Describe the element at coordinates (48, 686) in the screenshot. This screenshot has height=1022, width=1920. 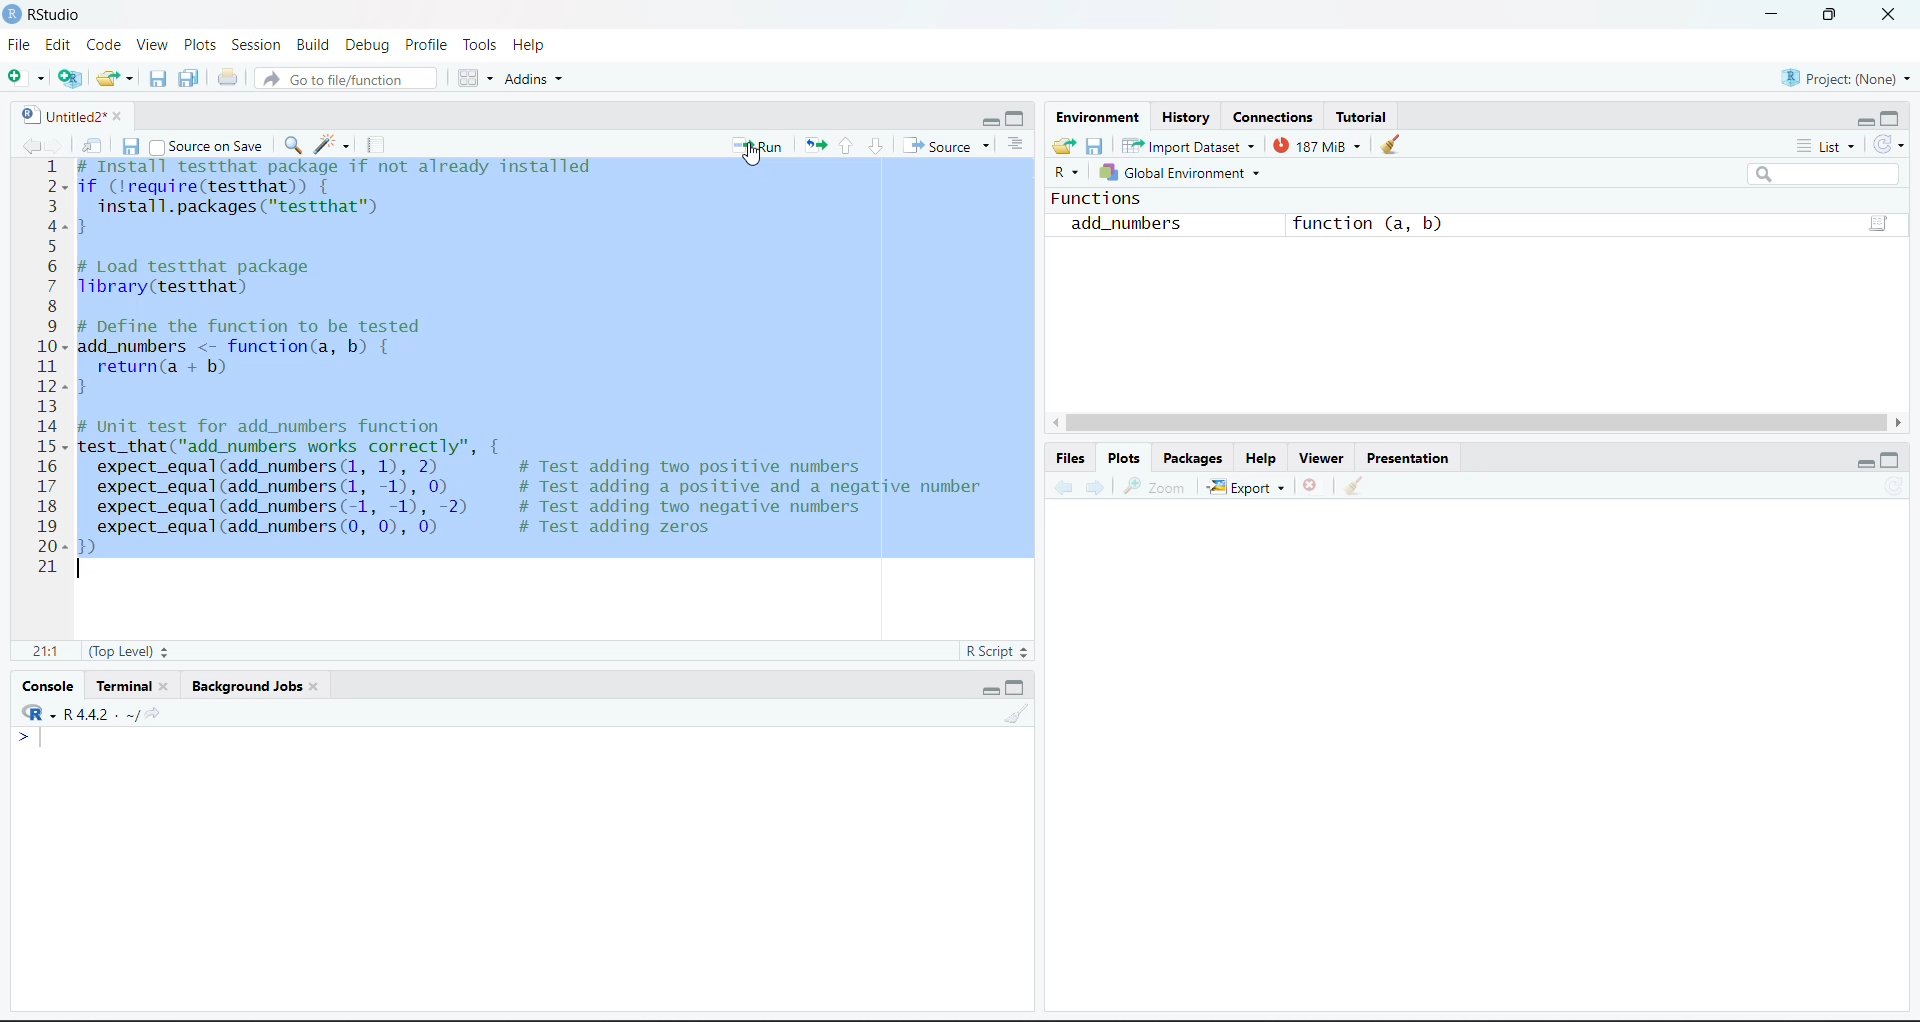
I see `console` at that location.